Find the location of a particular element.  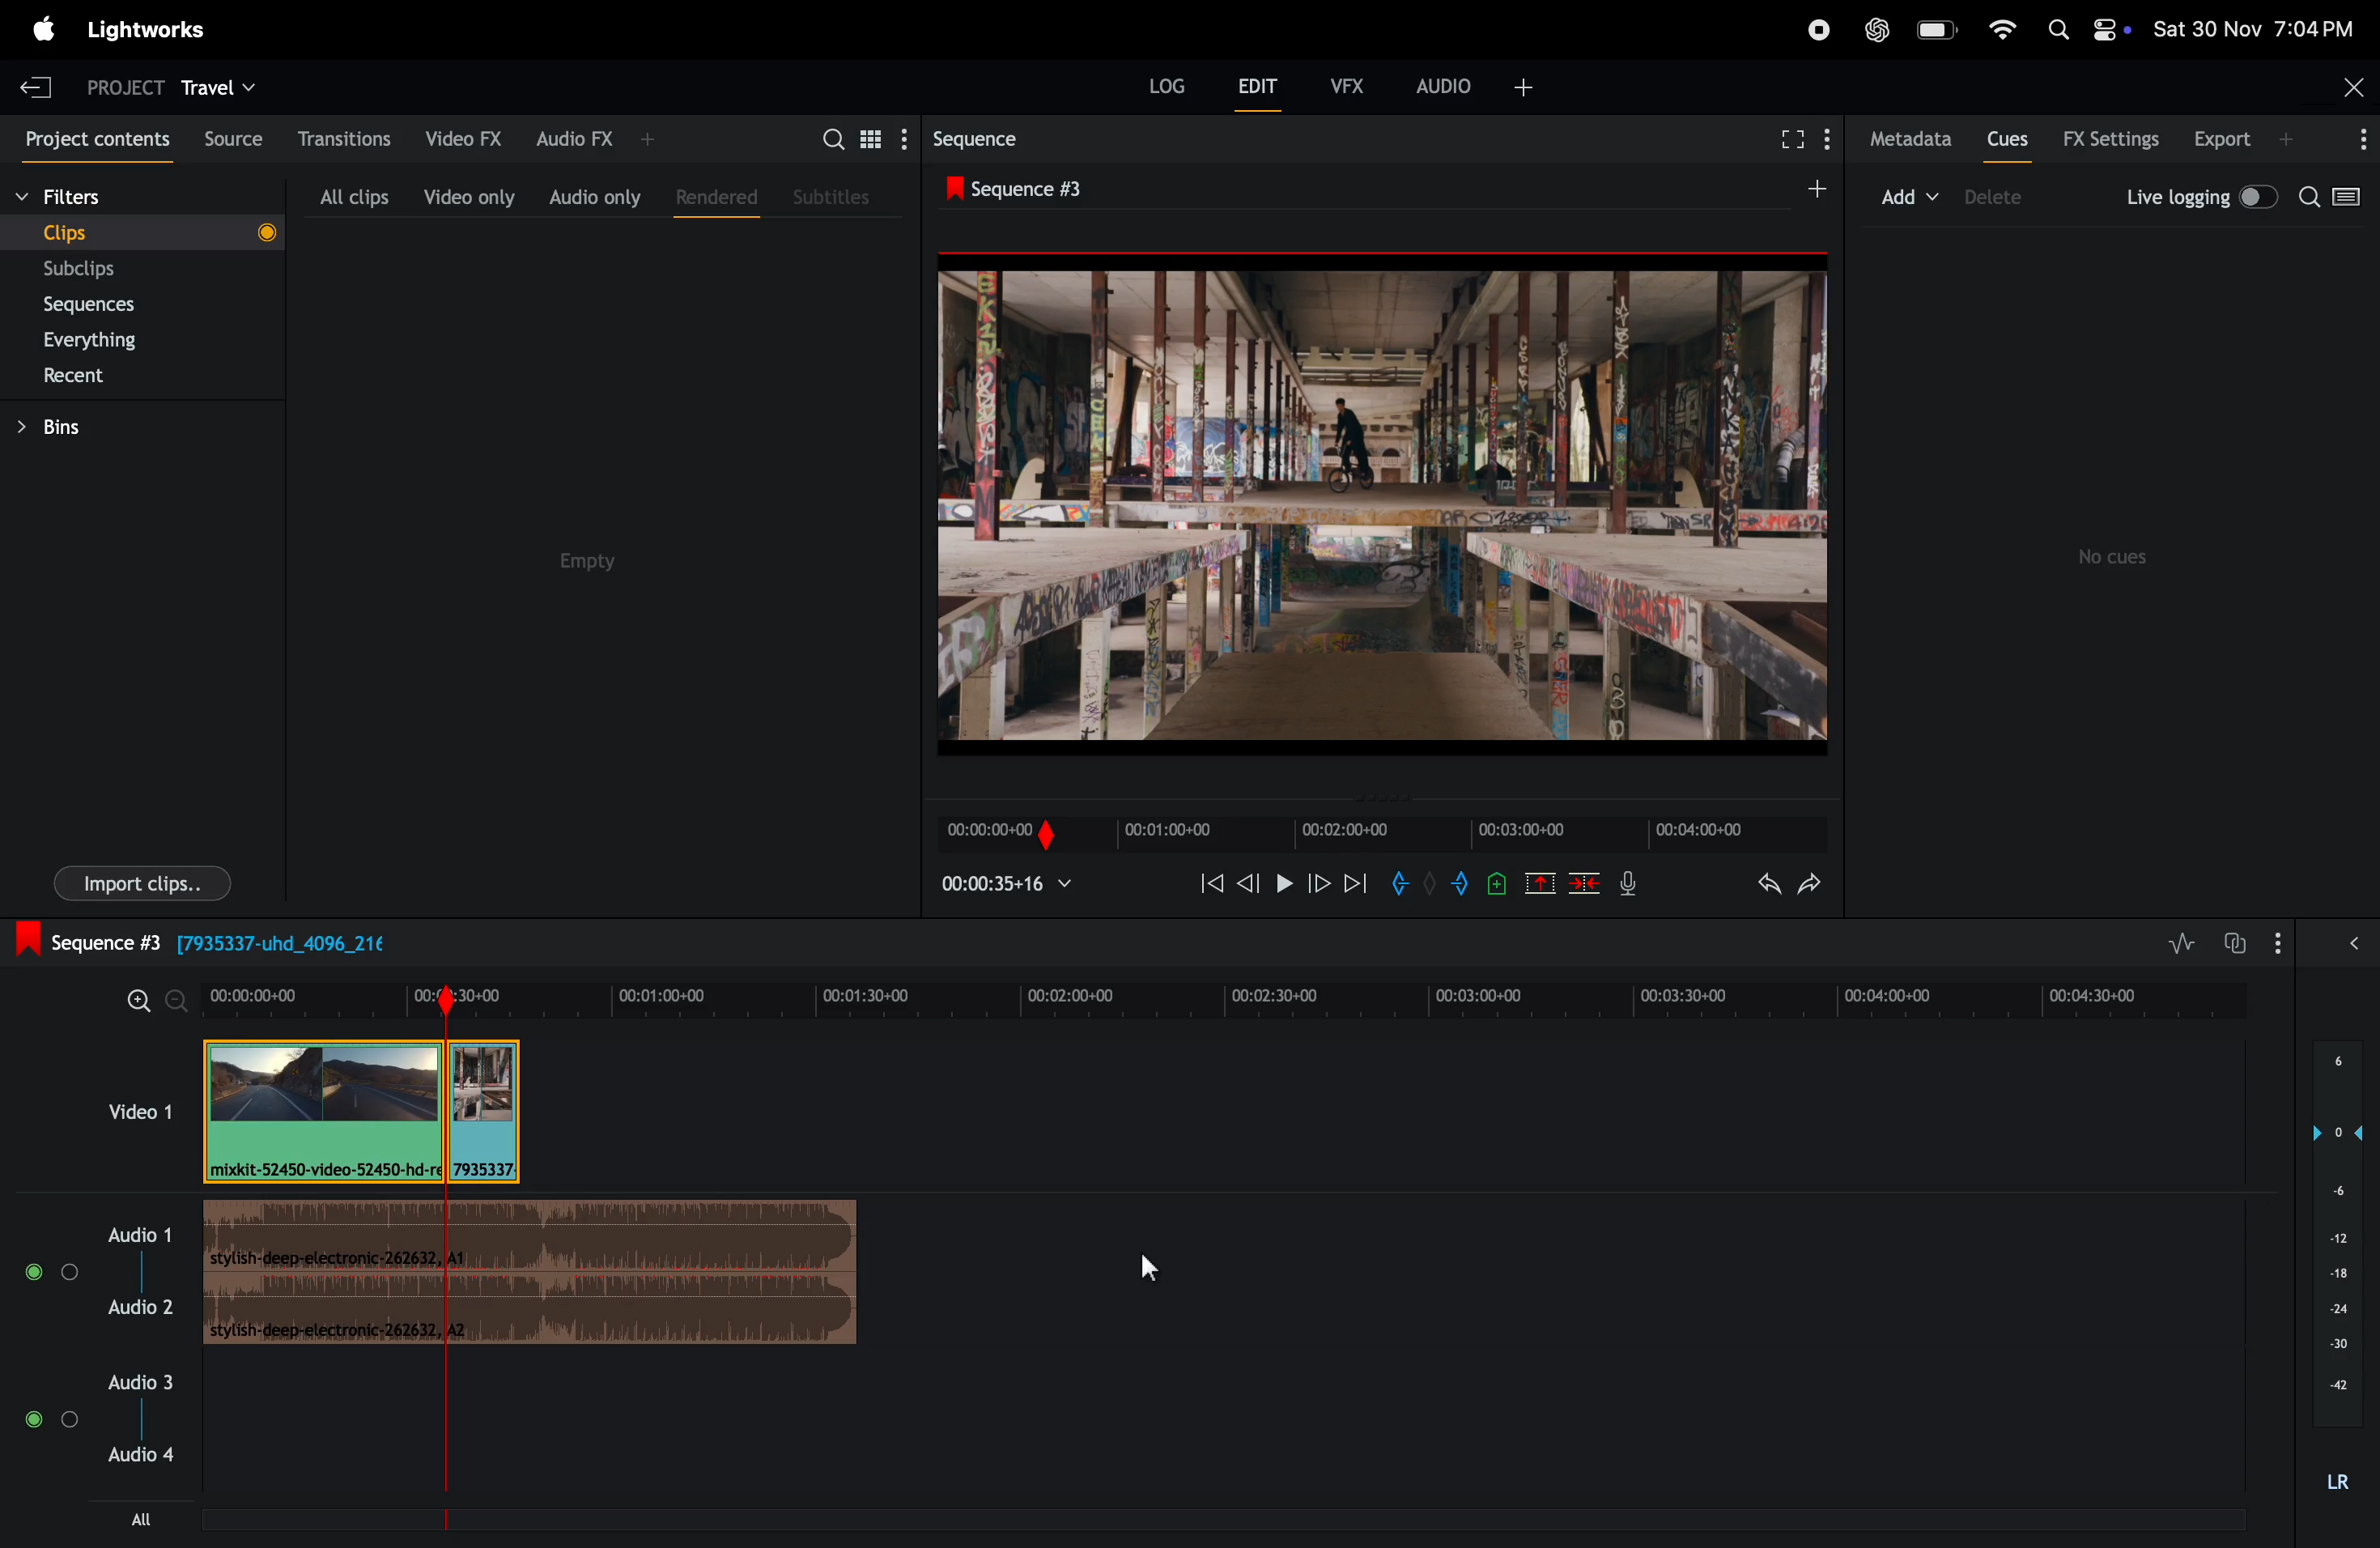

redo is located at coordinates (1817, 882).